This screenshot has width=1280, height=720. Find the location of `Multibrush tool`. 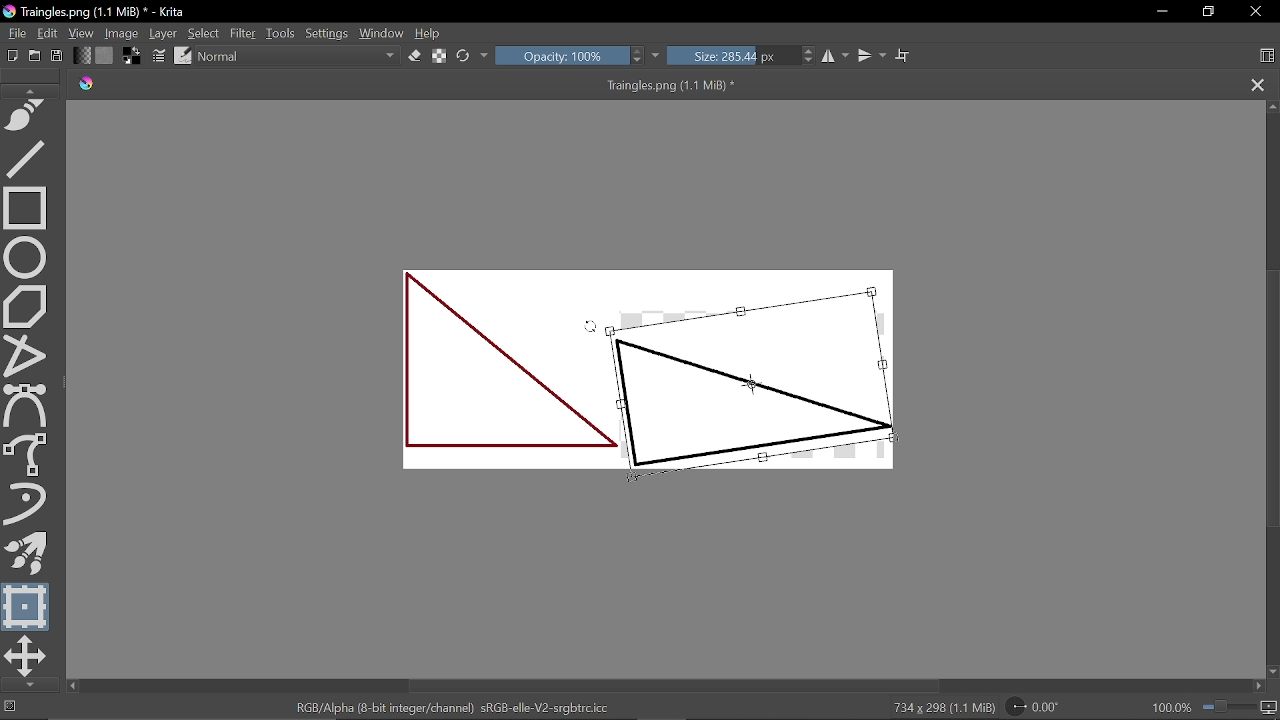

Multibrush tool is located at coordinates (27, 554).